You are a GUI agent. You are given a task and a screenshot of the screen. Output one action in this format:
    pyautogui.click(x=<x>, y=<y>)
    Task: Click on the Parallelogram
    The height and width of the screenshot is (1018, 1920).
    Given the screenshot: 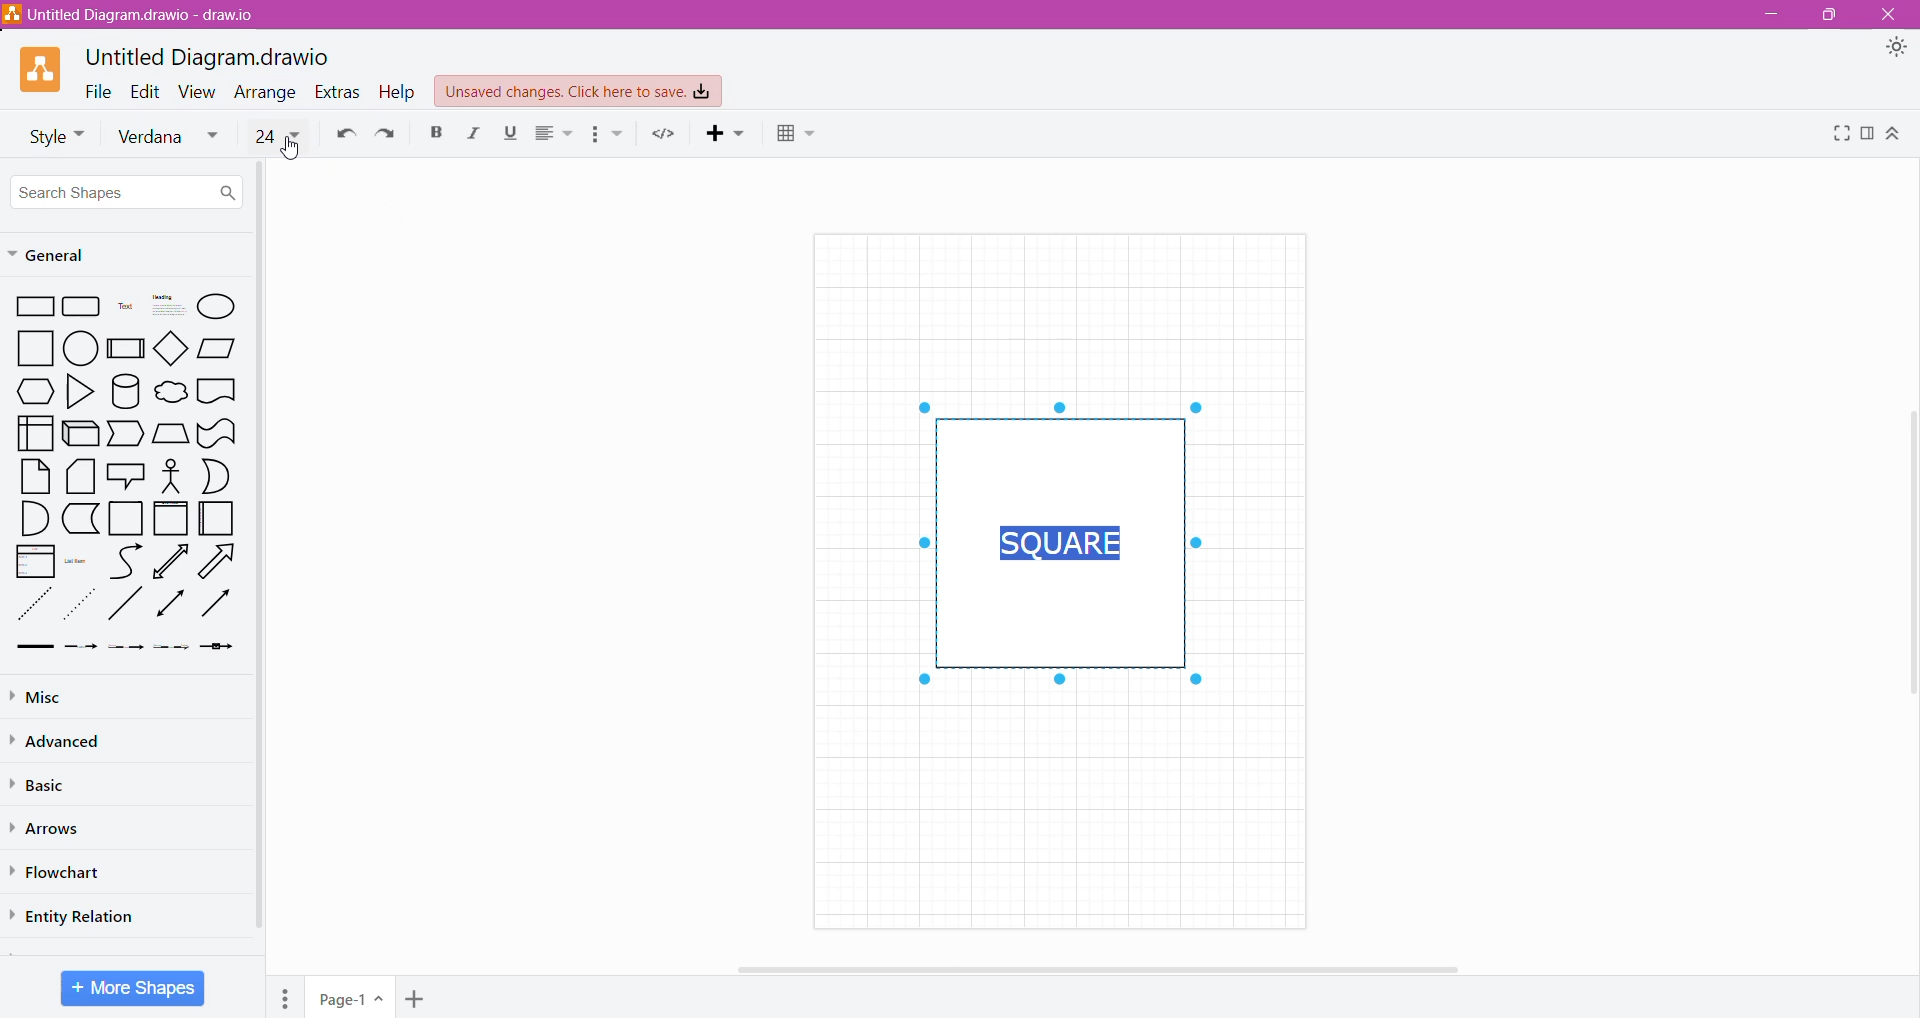 What is the action you would take?
    pyautogui.click(x=218, y=349)
    